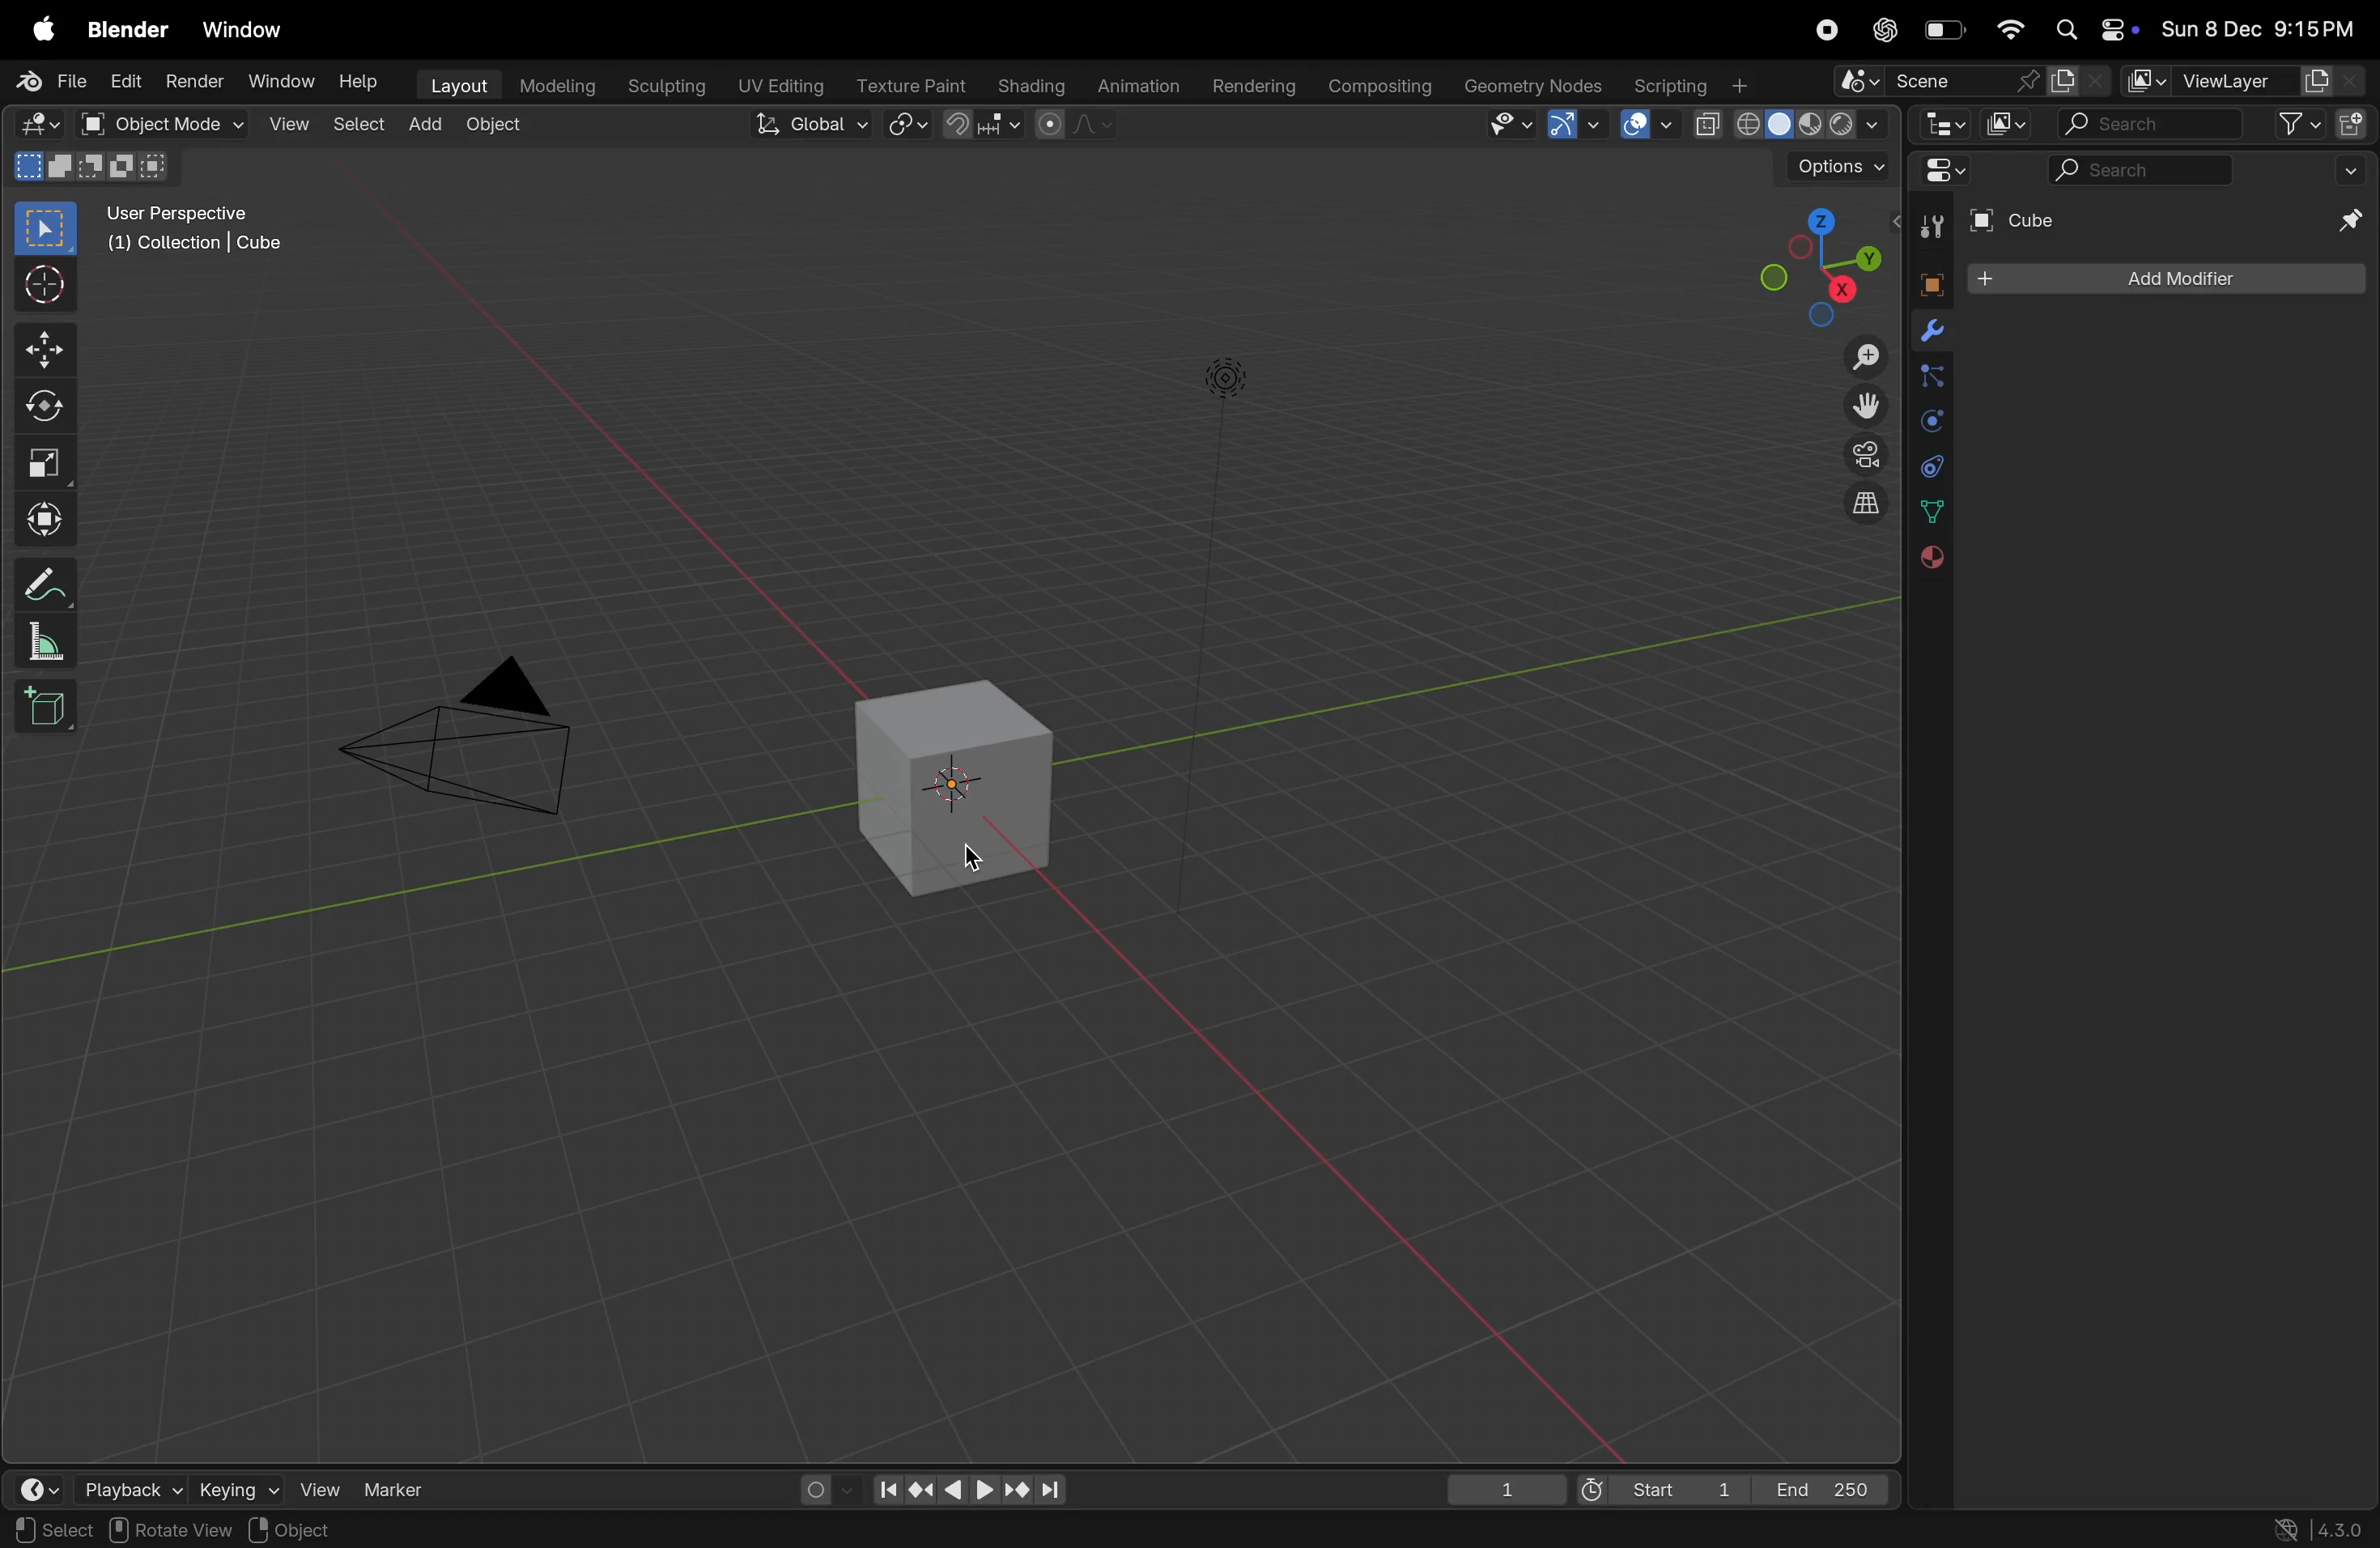 The image size is (2380, 1548). Describe the element at coordinates (91, 166) in the screenshot. I see `modes` at that location.